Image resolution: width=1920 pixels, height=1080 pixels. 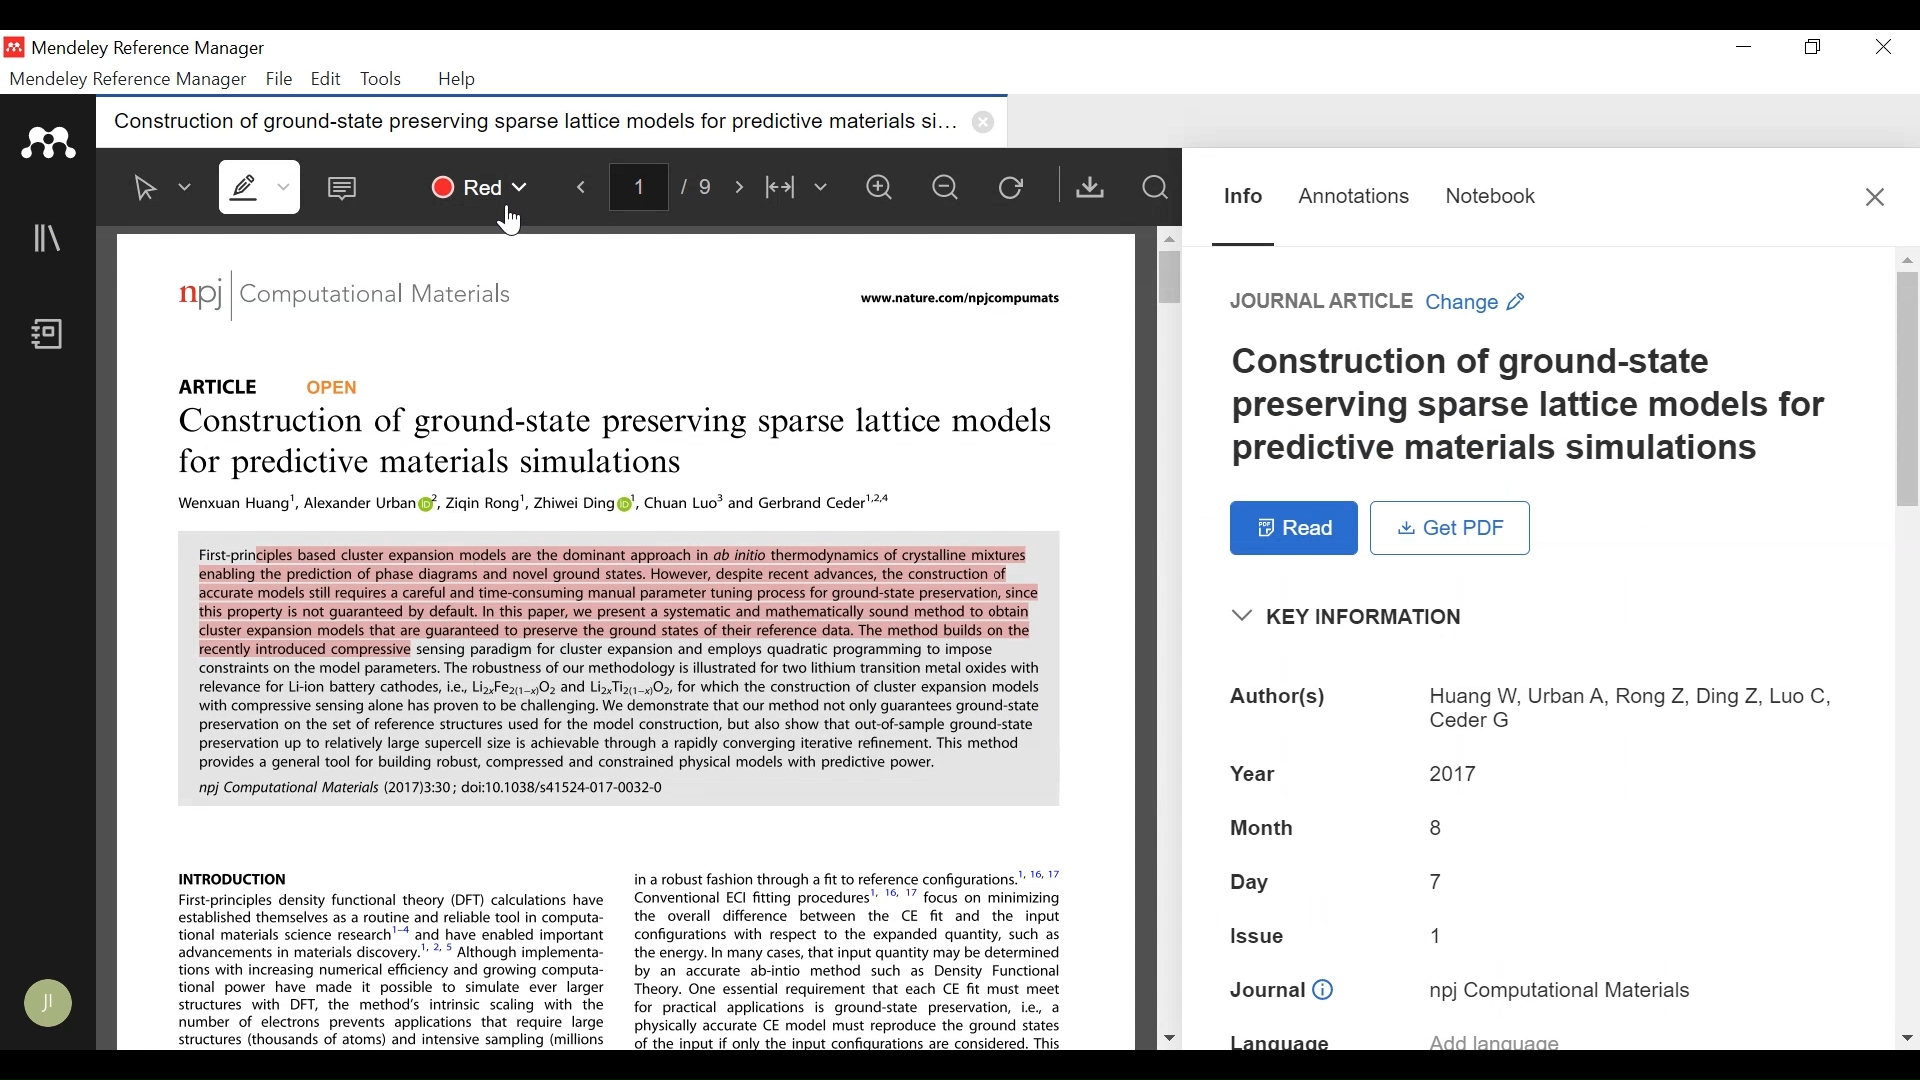 What do you see at coordinates (49, 142) in the screenshot?
I see `Mendeley Logo` at bounding box center [49, 142].